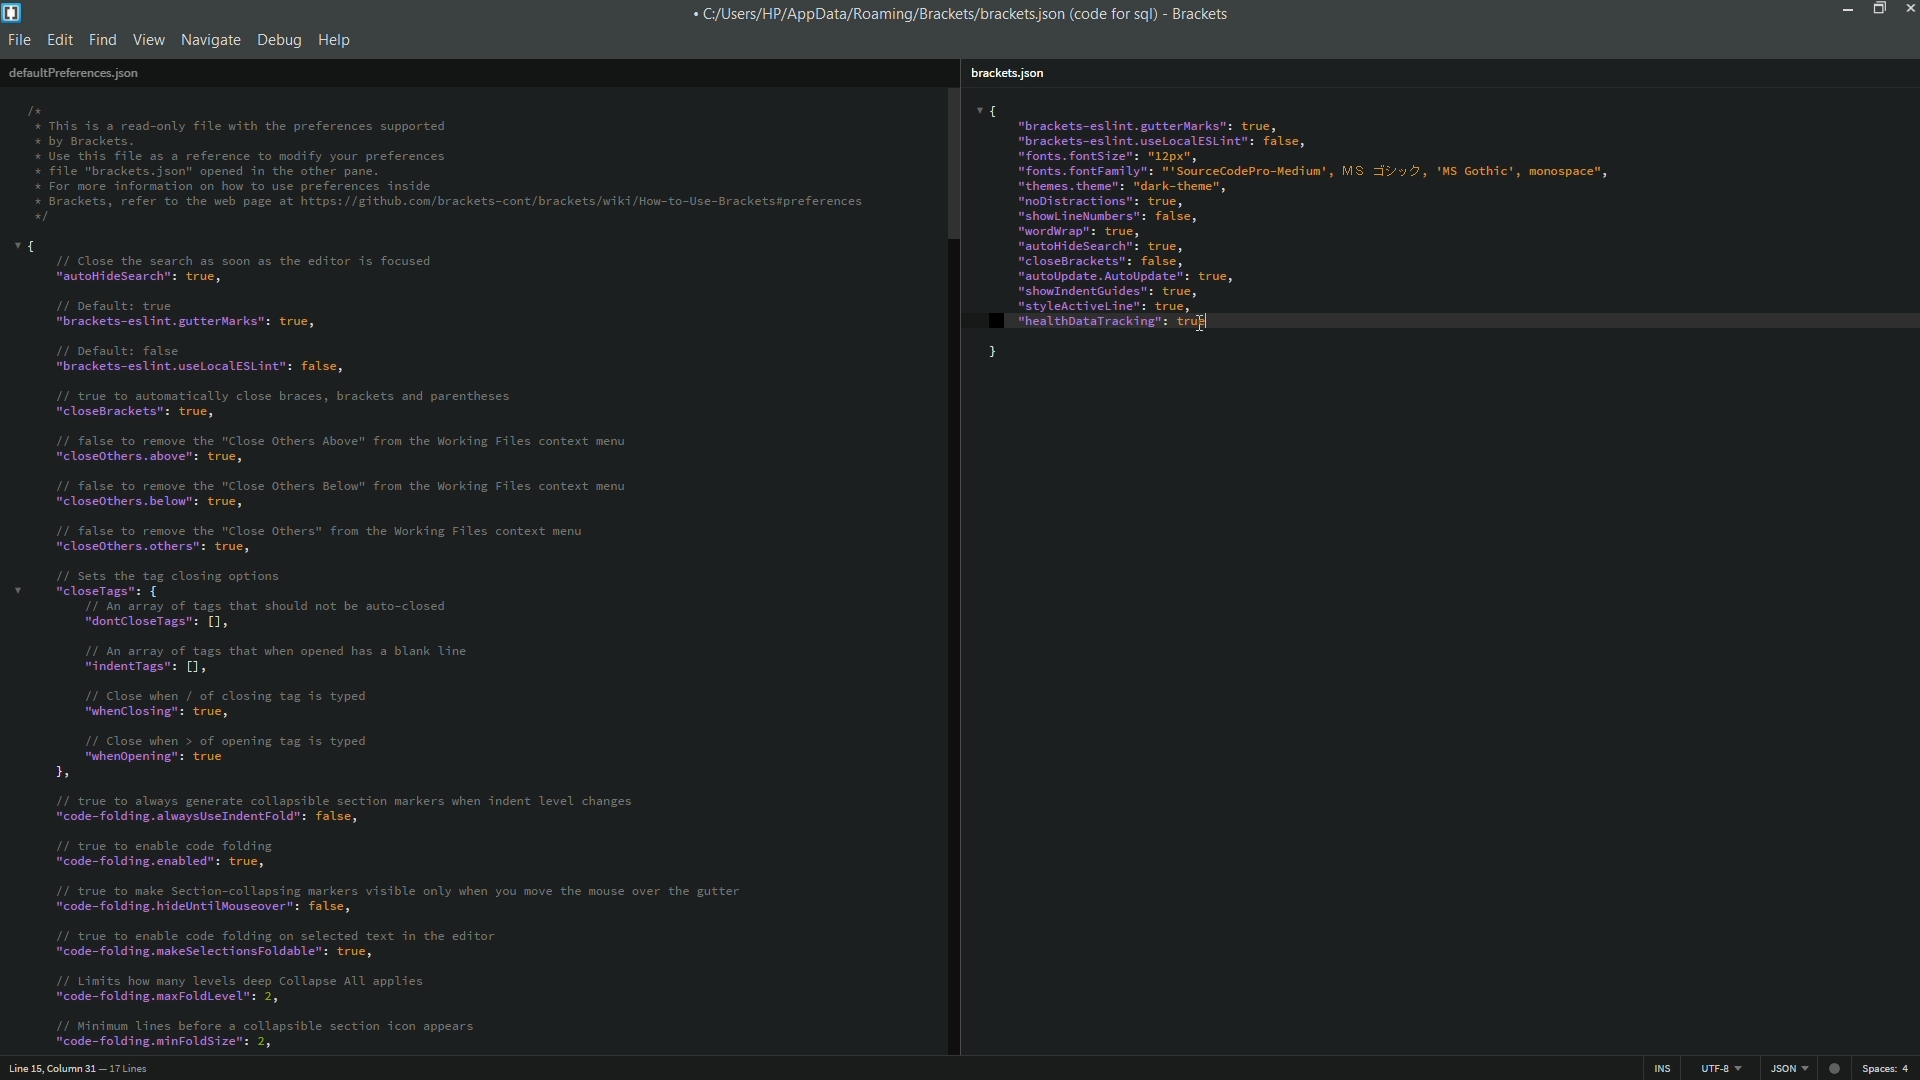 This screenshot has height=1080, width=1920. Describe the element at coordinates (1201, 320) in the screenshot. I see `cursor` at that location.